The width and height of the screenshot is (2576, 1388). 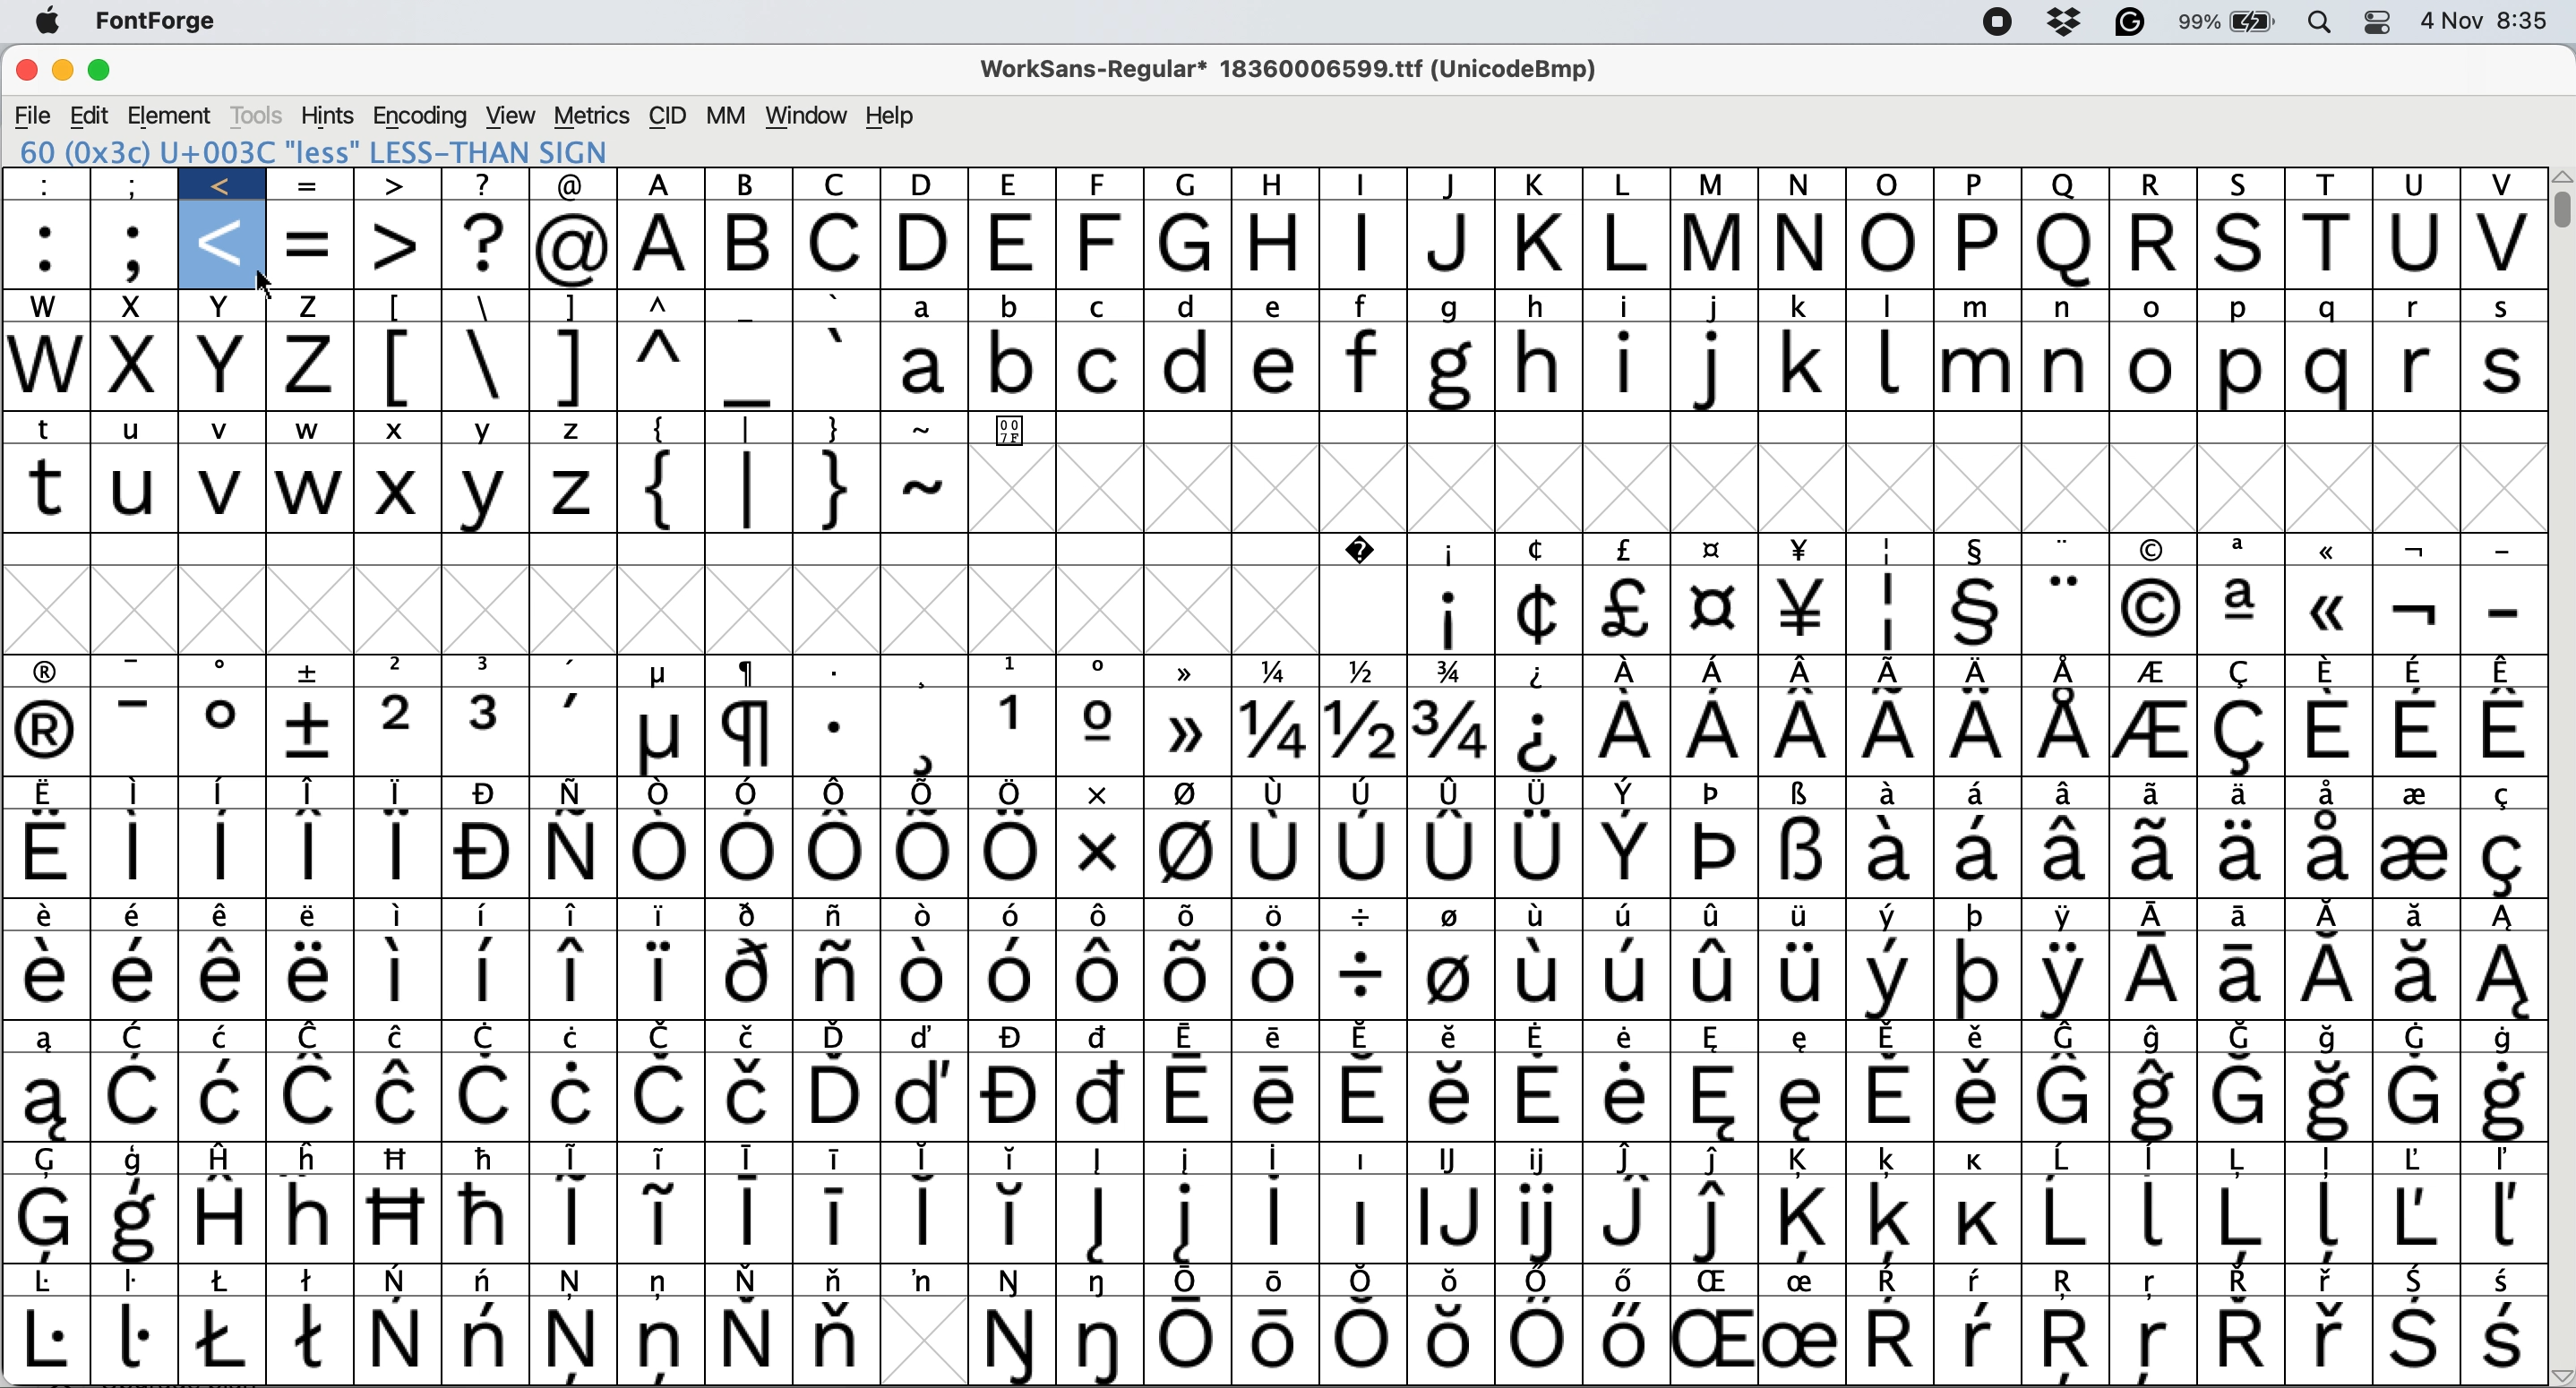 What do you see at coordinates (2158, 1039) in the screenshot?
I see `Symbol` at bounding box center [2158, 1039].